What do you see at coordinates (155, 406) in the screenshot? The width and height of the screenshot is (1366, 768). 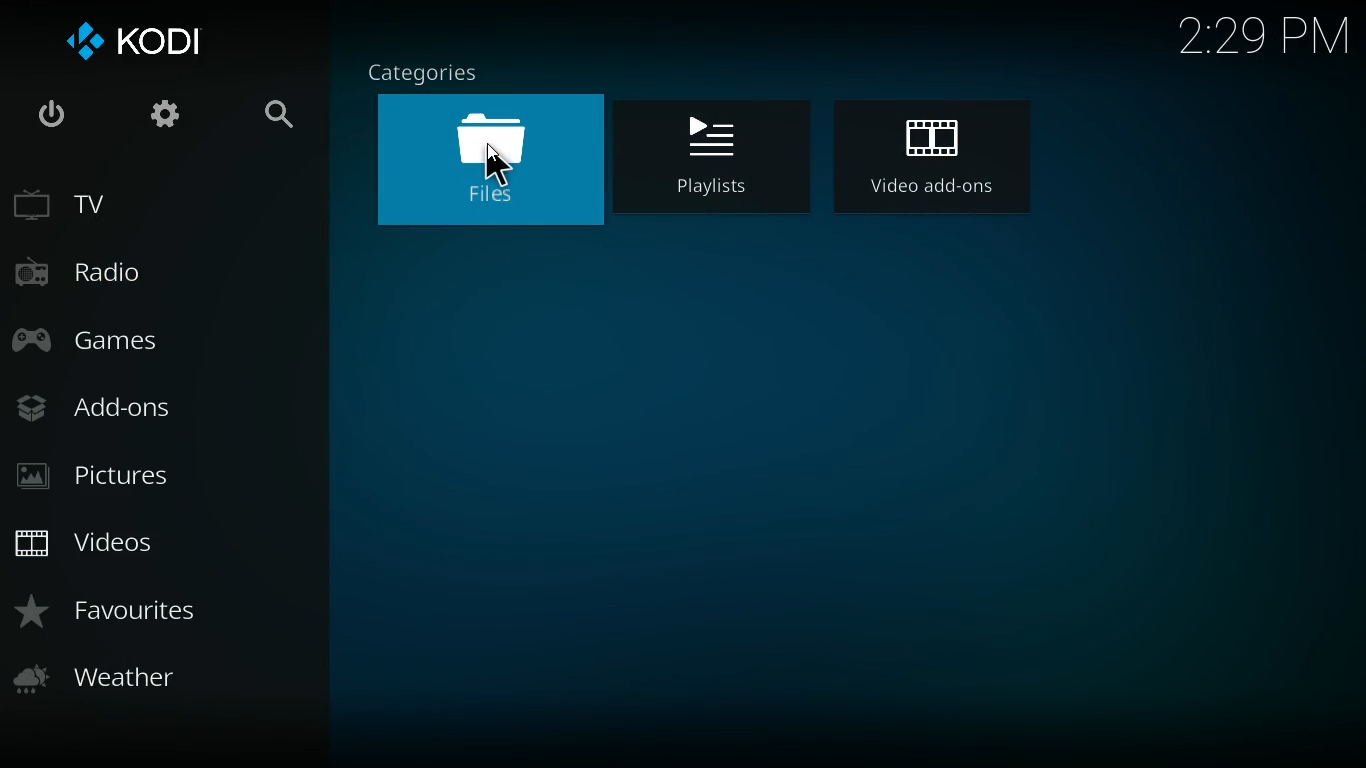 I see `add-ons` at bounding box center [155, 406].